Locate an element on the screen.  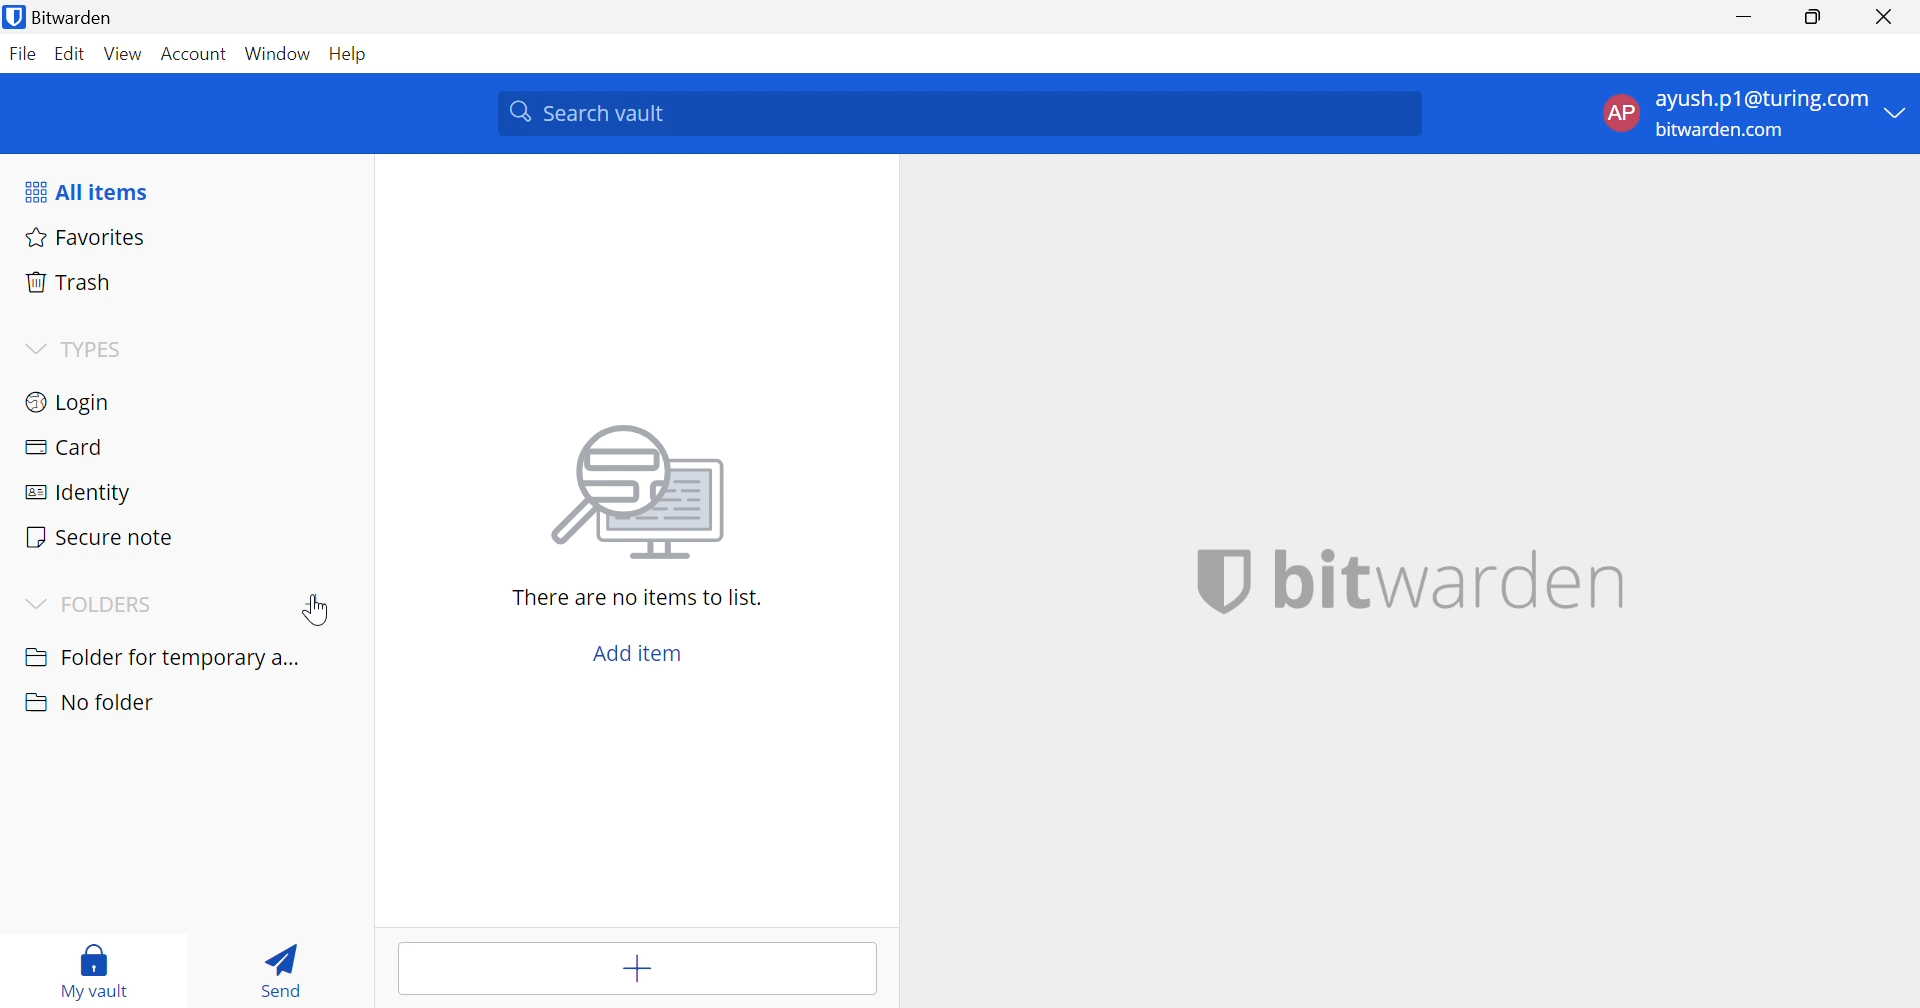
Send is located at coordinates (283, 970).